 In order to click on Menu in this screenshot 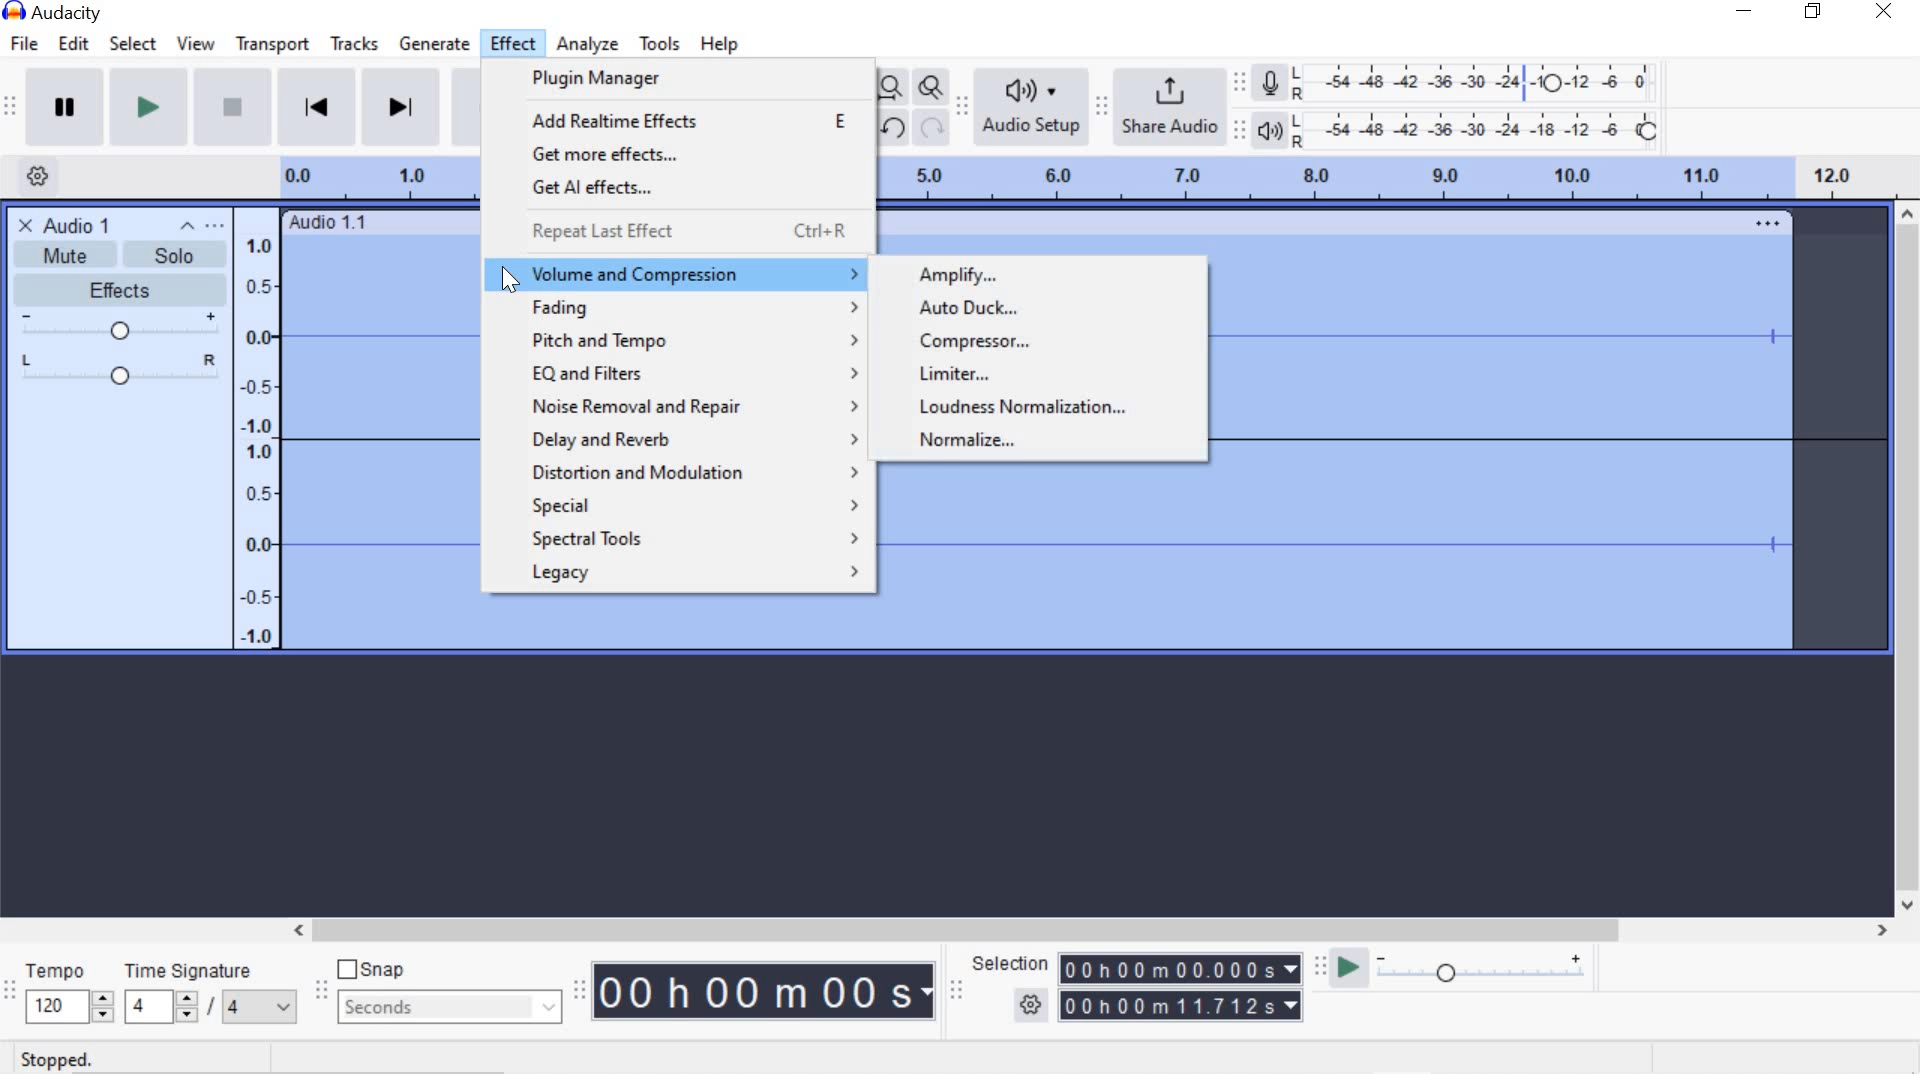, I will do `click(260, 427)`.